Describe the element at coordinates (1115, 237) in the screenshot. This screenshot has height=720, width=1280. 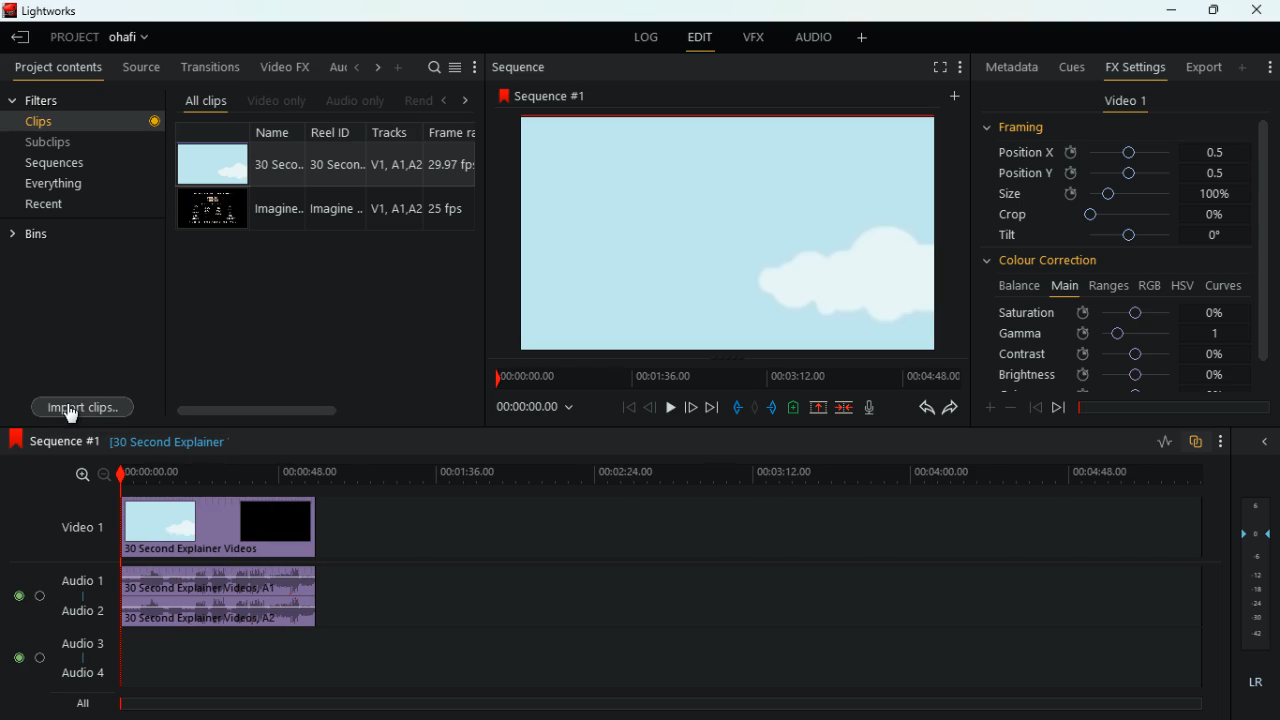
I see `` at that location.